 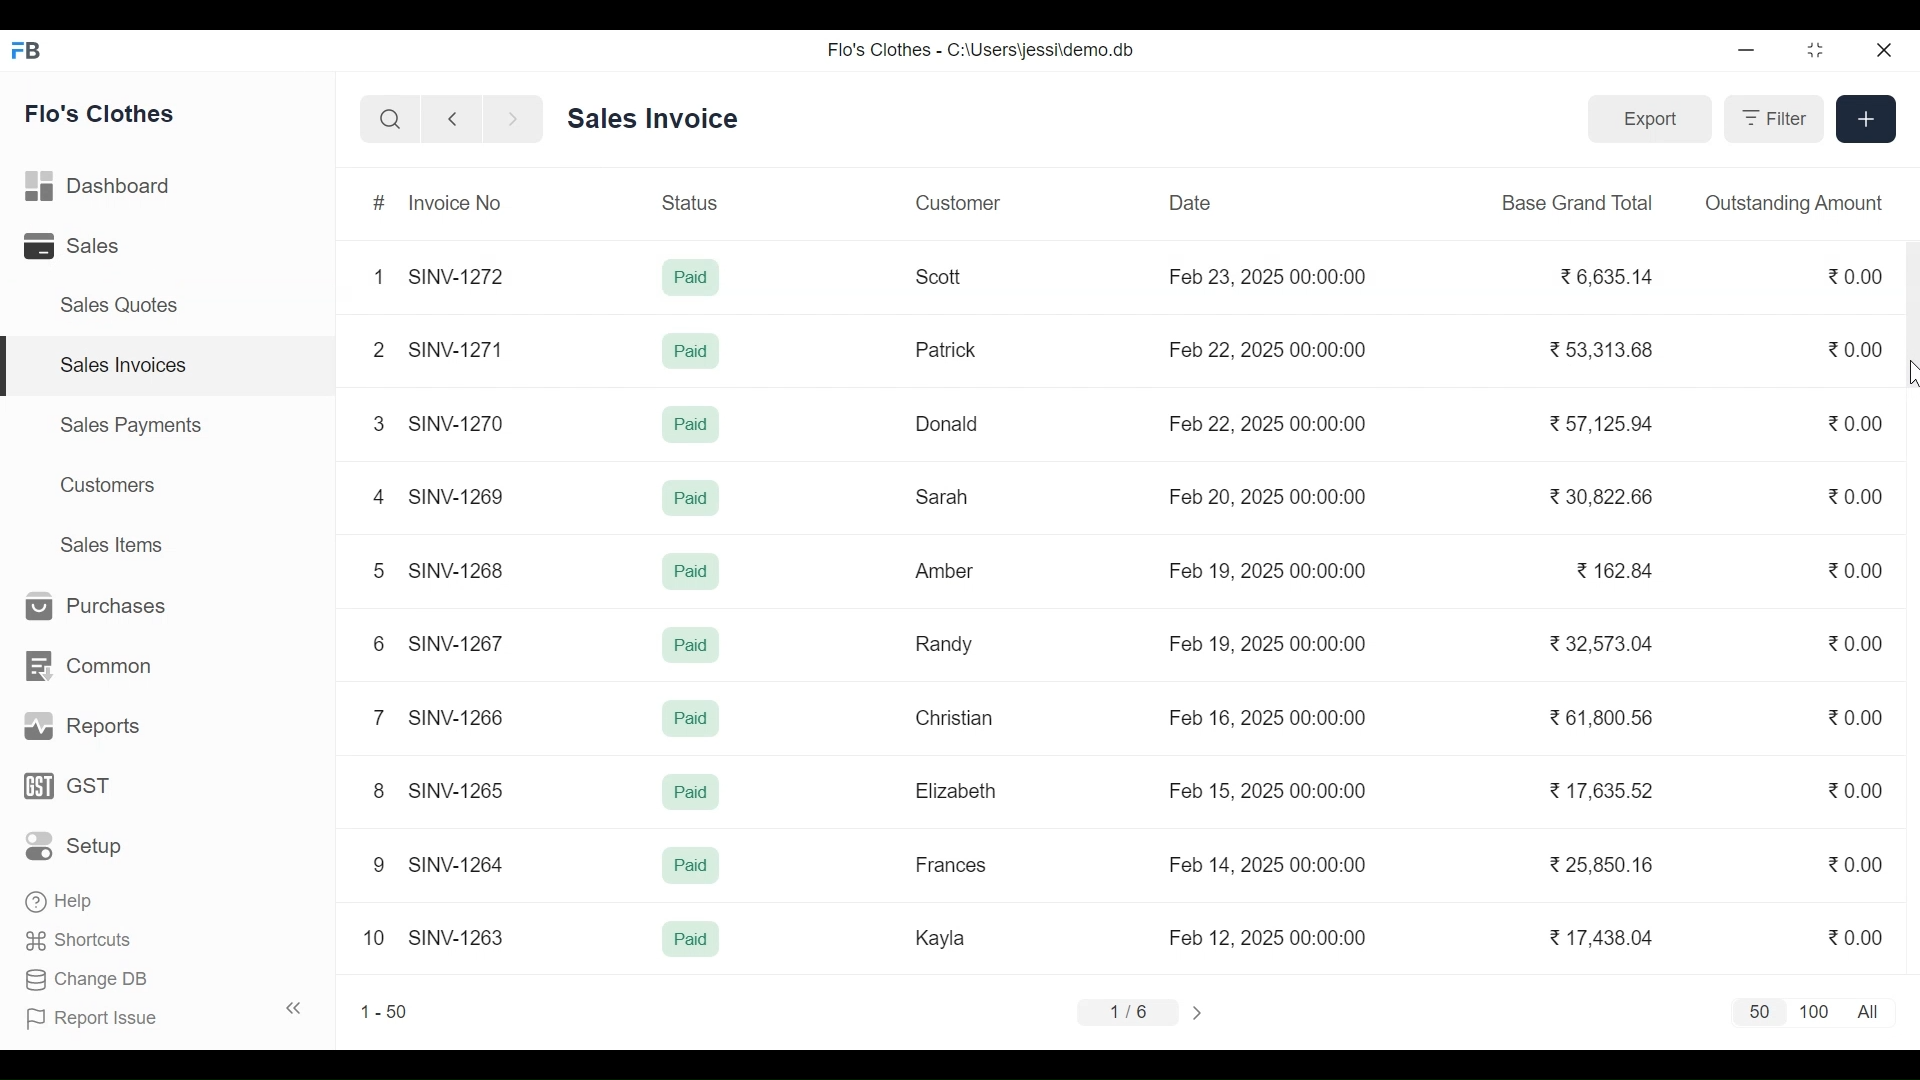 What do you see at coordinates (378, 276) in the screenshot?
I see `1` at bounding box center [378, 276].